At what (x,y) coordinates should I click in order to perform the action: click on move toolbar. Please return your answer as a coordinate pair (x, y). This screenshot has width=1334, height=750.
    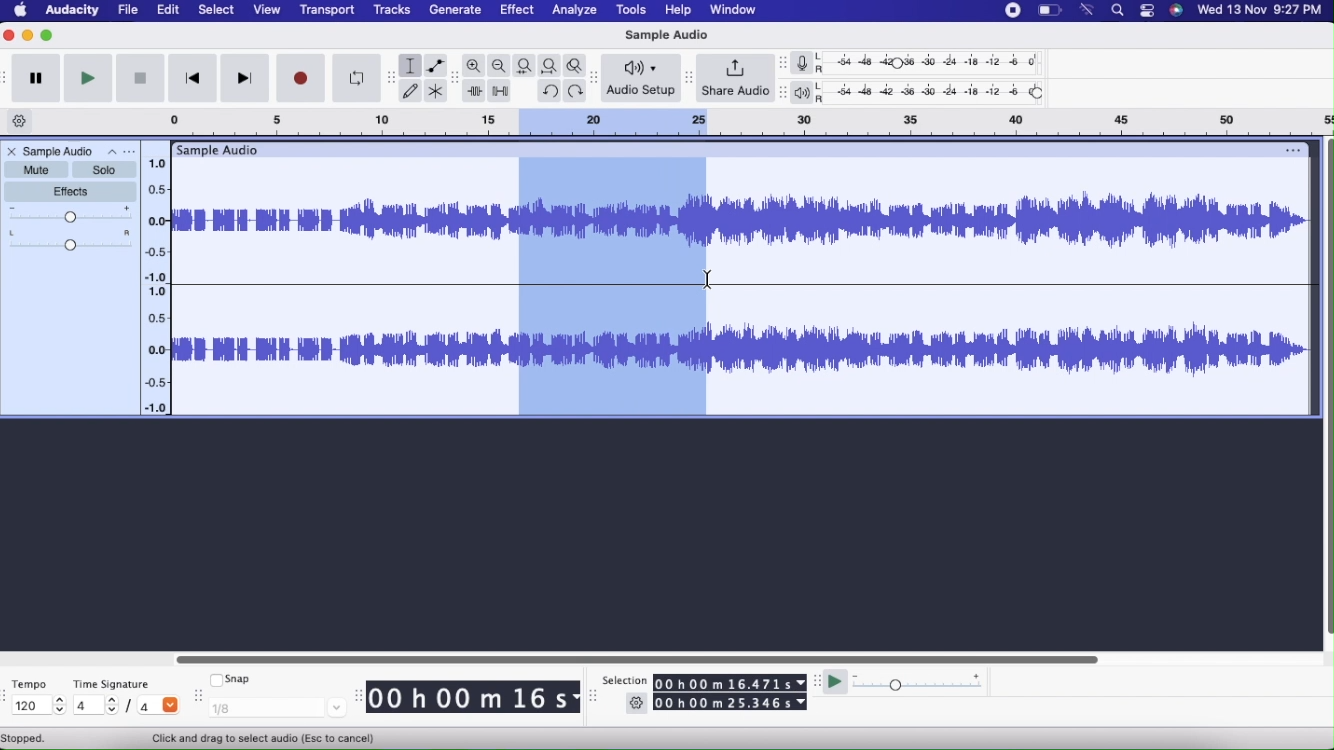
    Looking at the image, I should click on (8, 696).